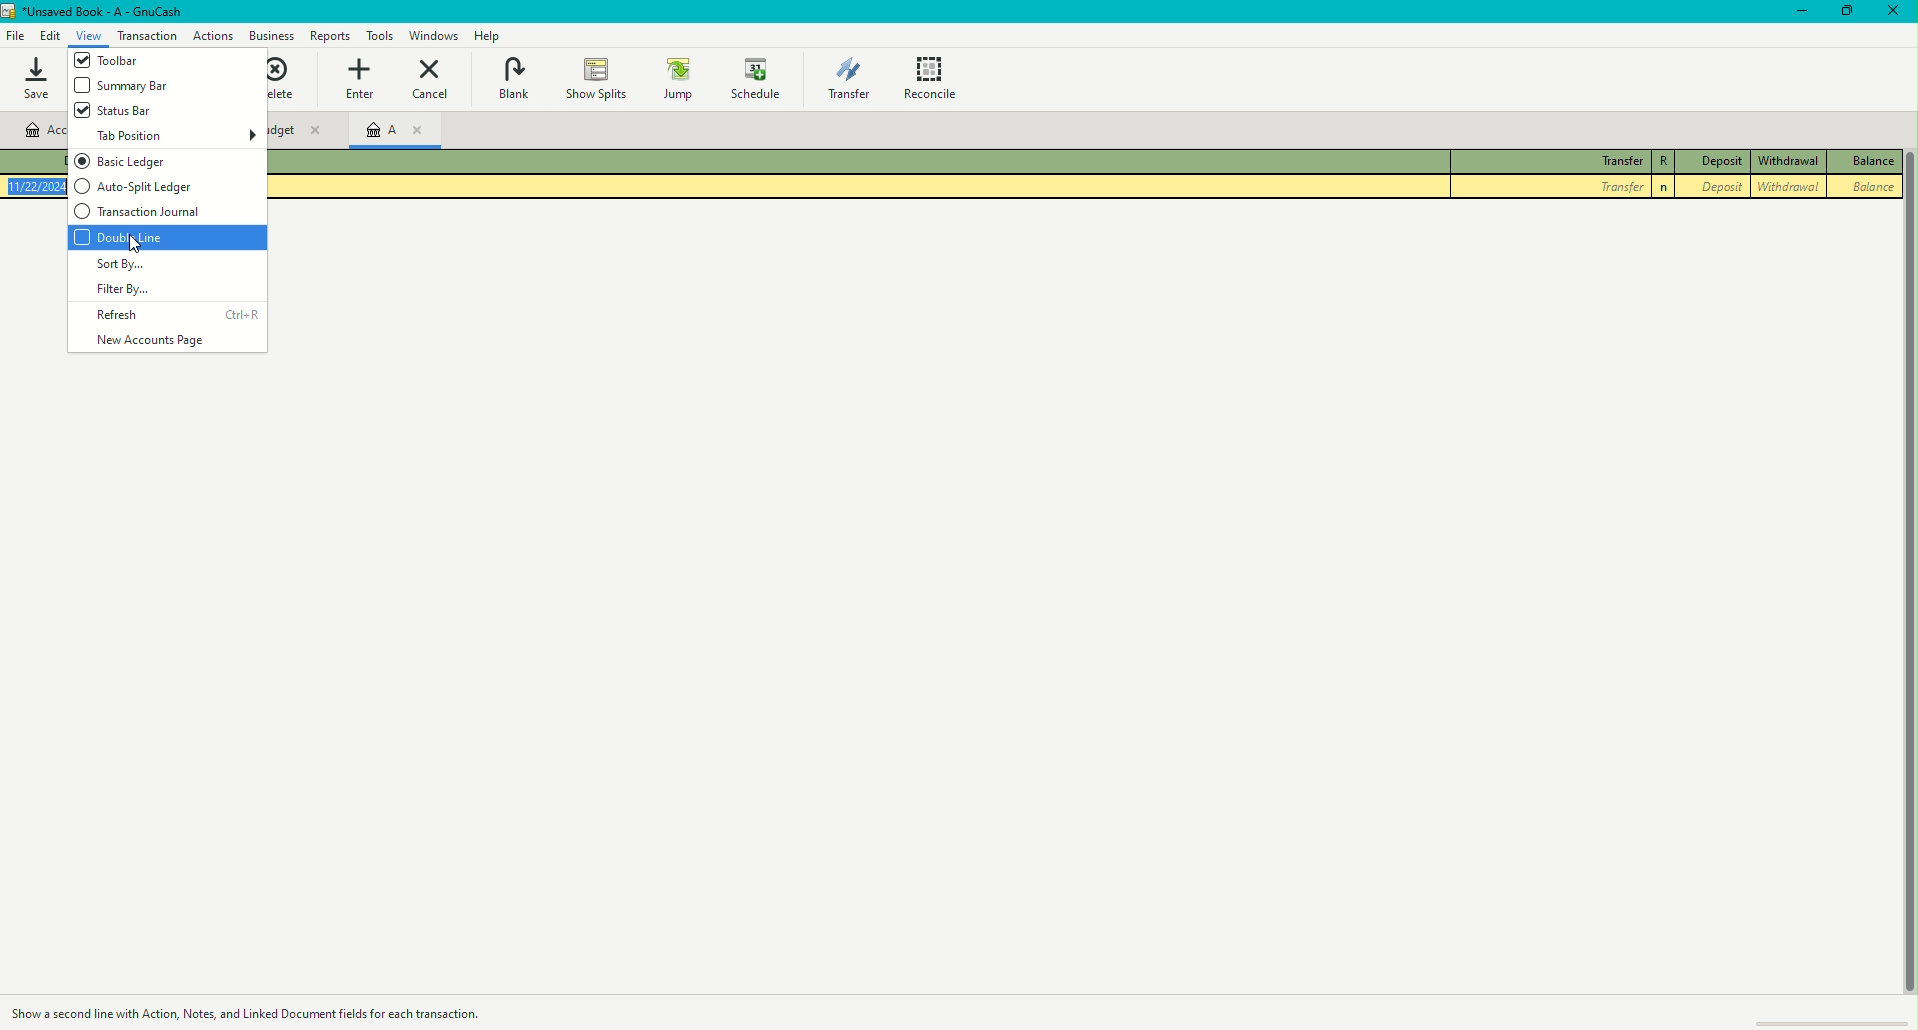  Describe the element at coordinates (149, 36) in the screenshot. I see `Actions` at that location.